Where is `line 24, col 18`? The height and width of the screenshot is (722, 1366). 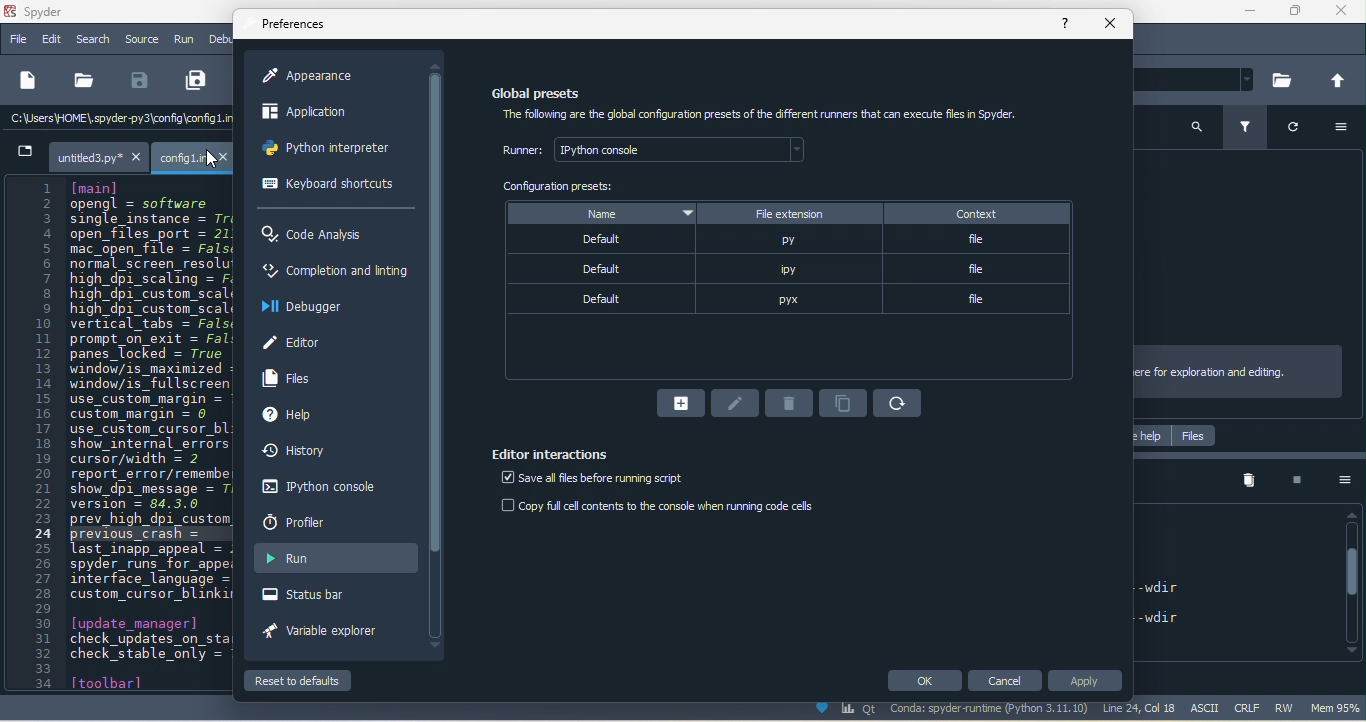 line 24, col 18 is located at coordinates (1144, 708).